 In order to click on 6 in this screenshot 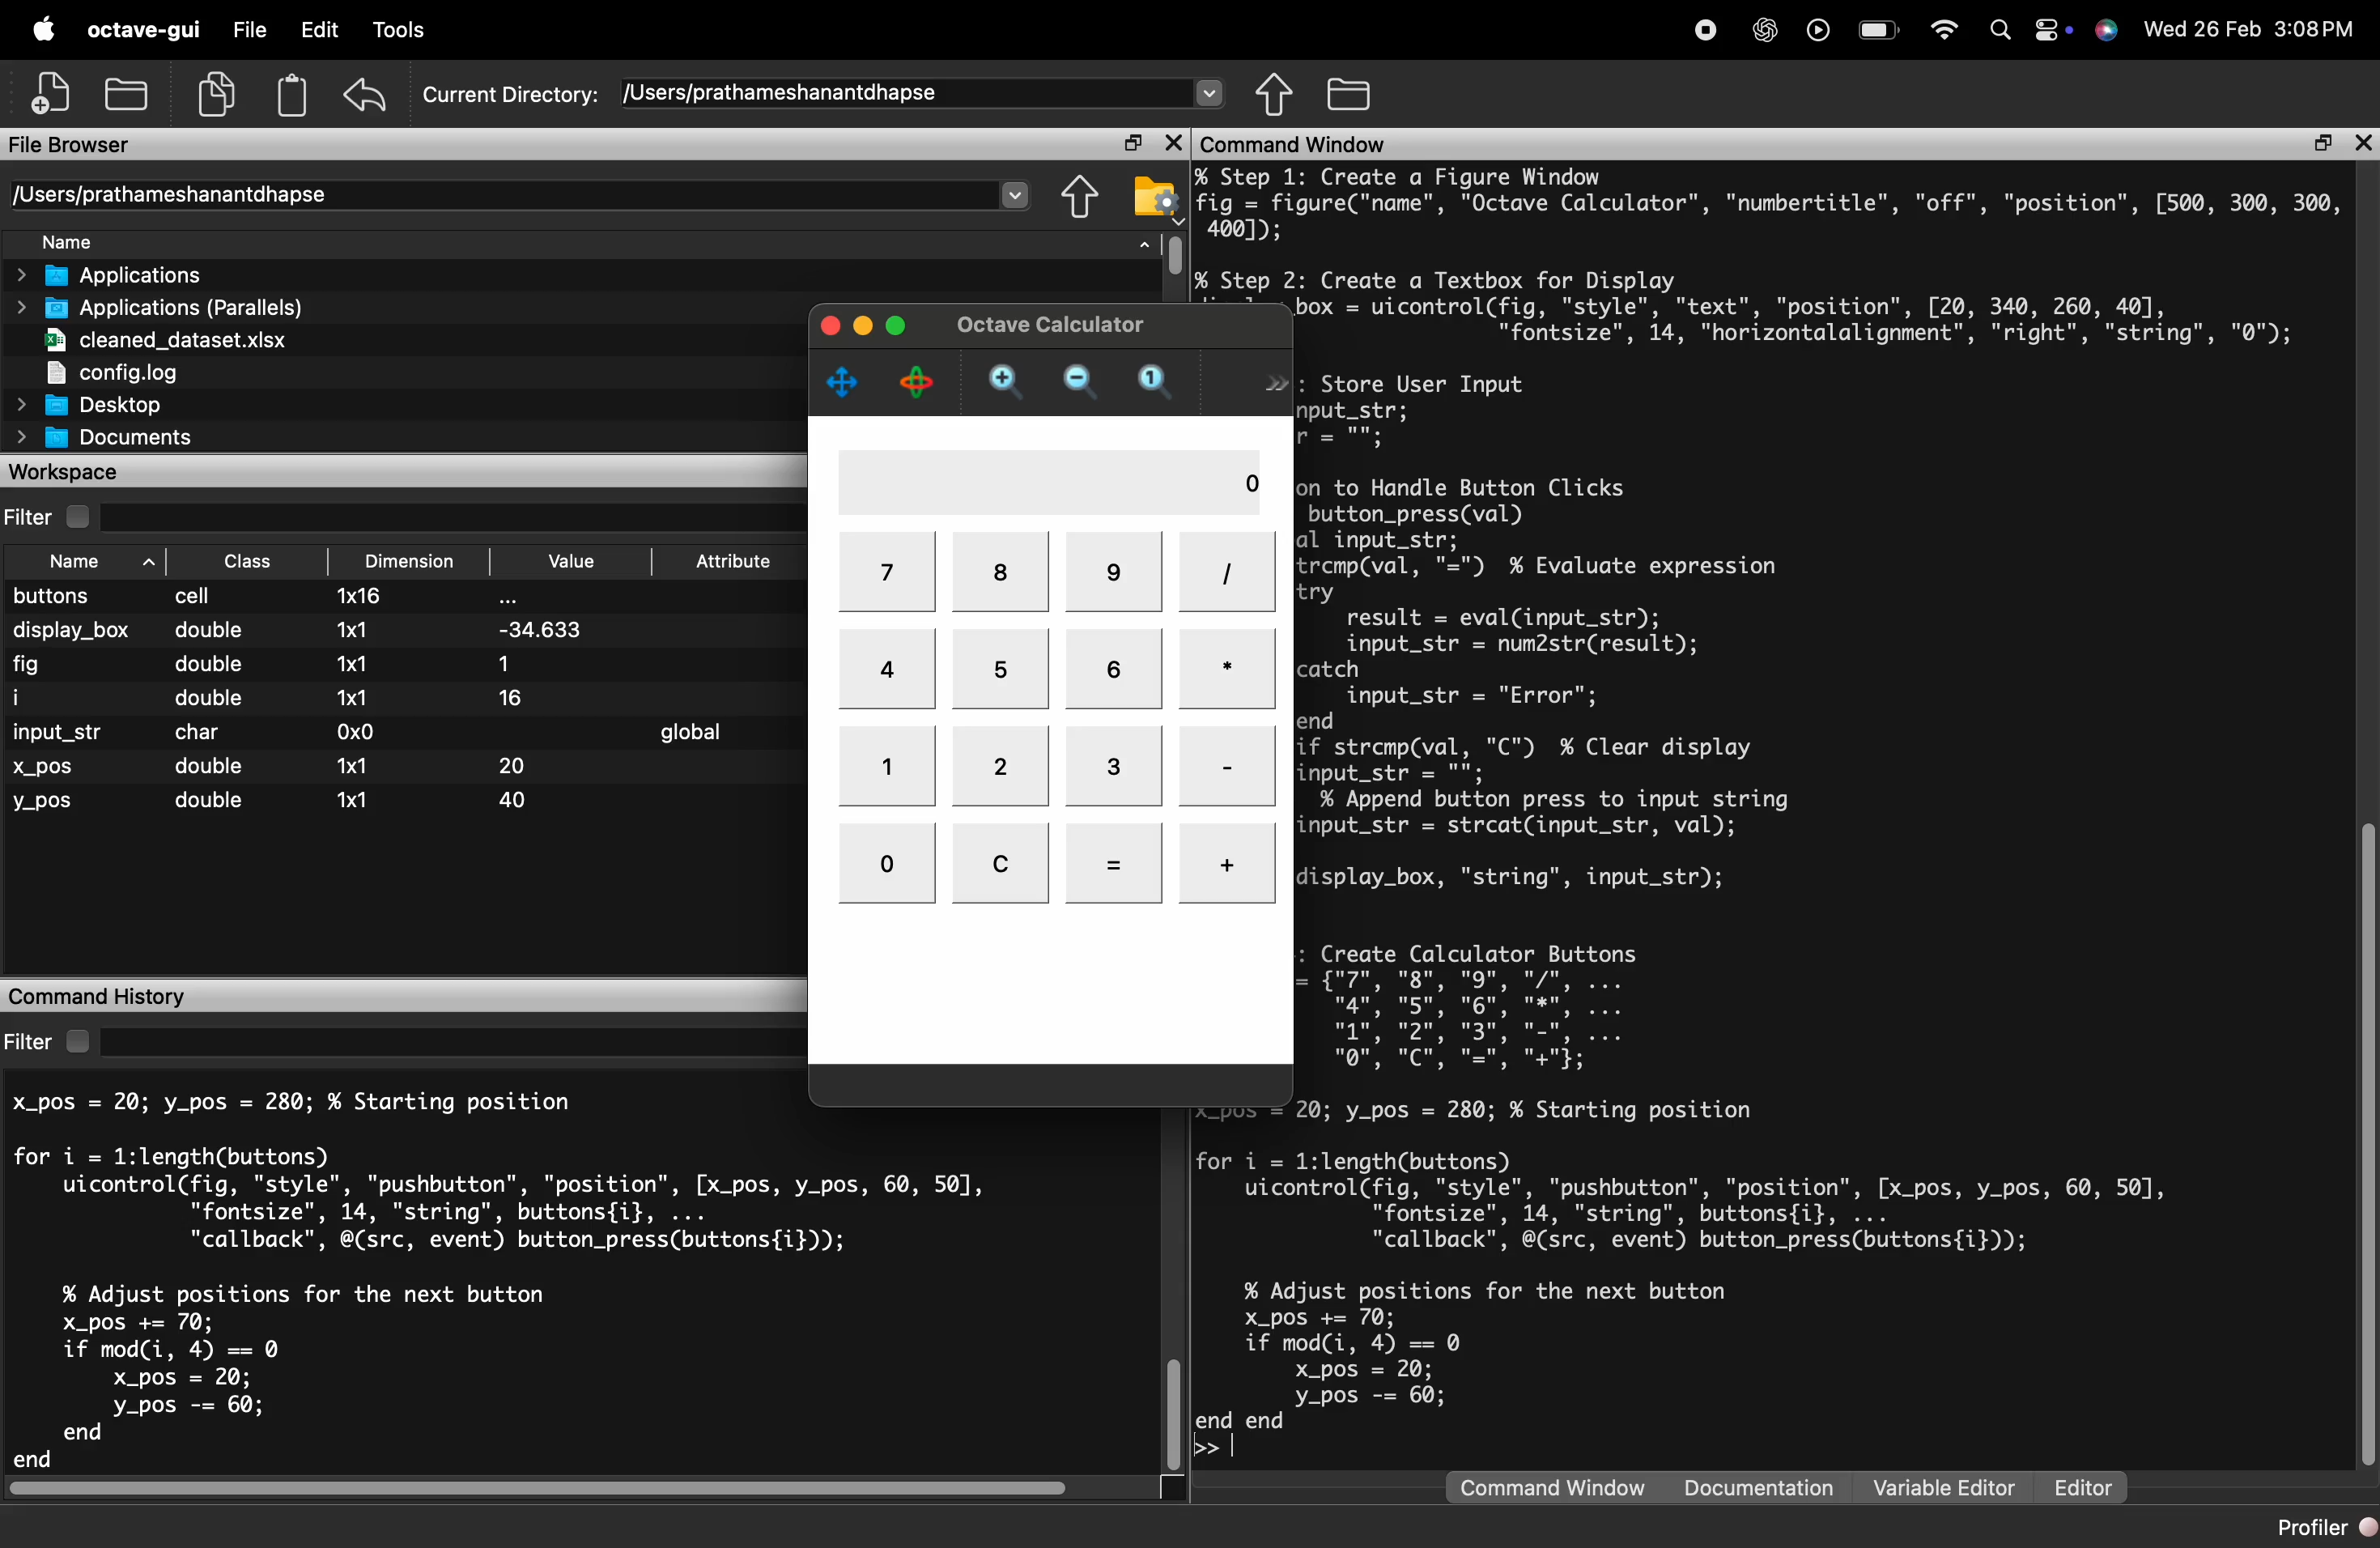, I will do `click(1113, 666)`.